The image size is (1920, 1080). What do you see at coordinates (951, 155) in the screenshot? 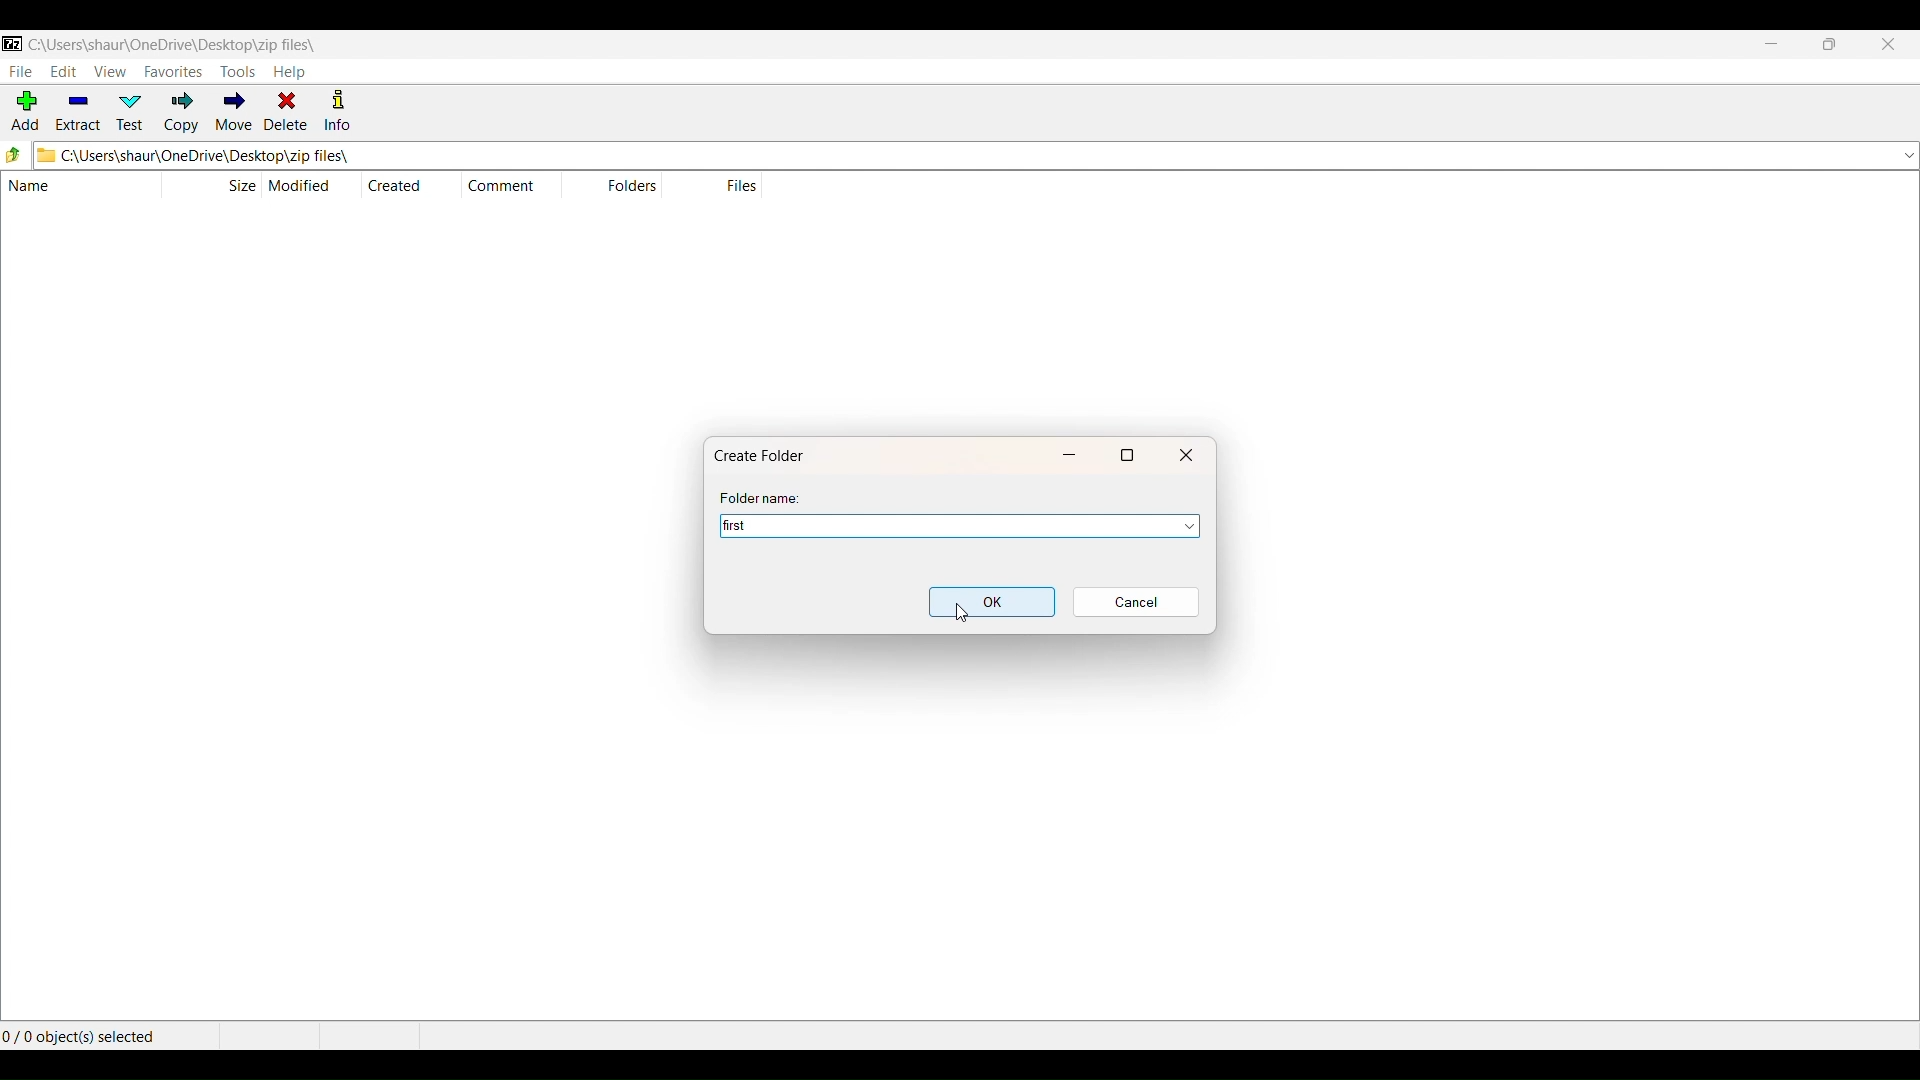
I see `CURRENT FOLDER PATH` at bounding box center [951, 155].